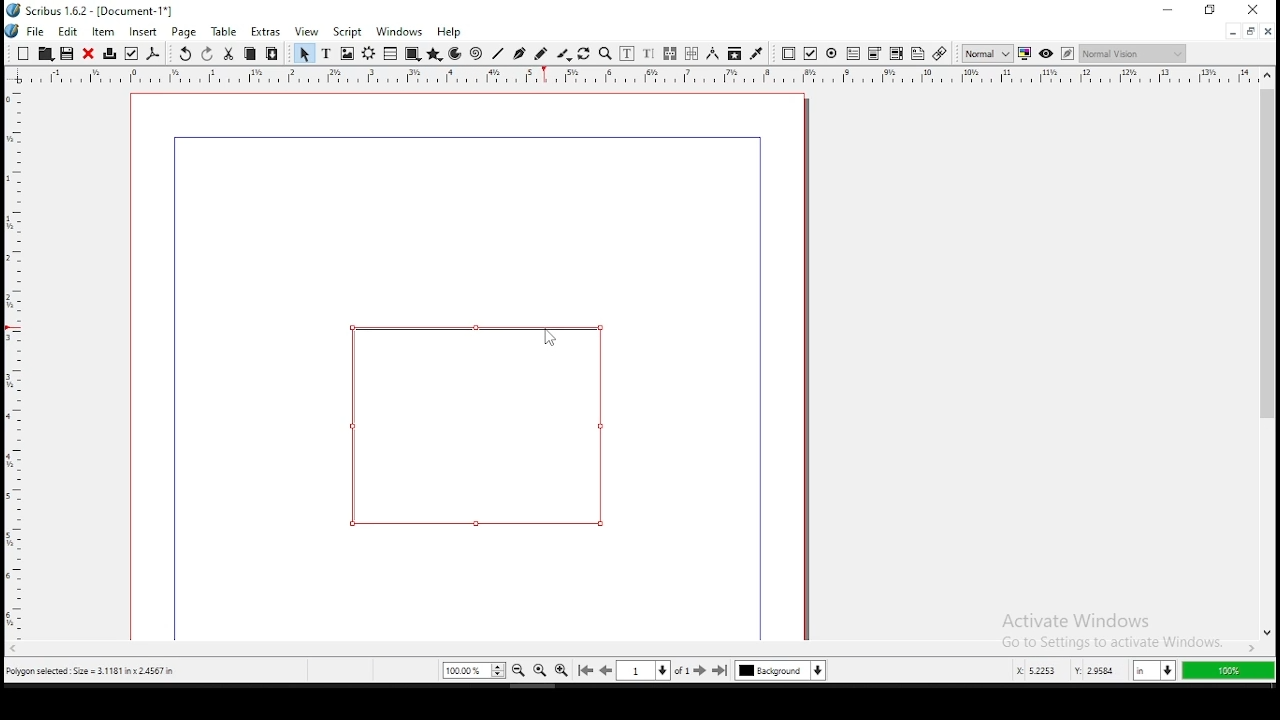  What do you see at coordinates (368, 54) in the screenshot?
I see `render frame` at bounding box center [368, 54].